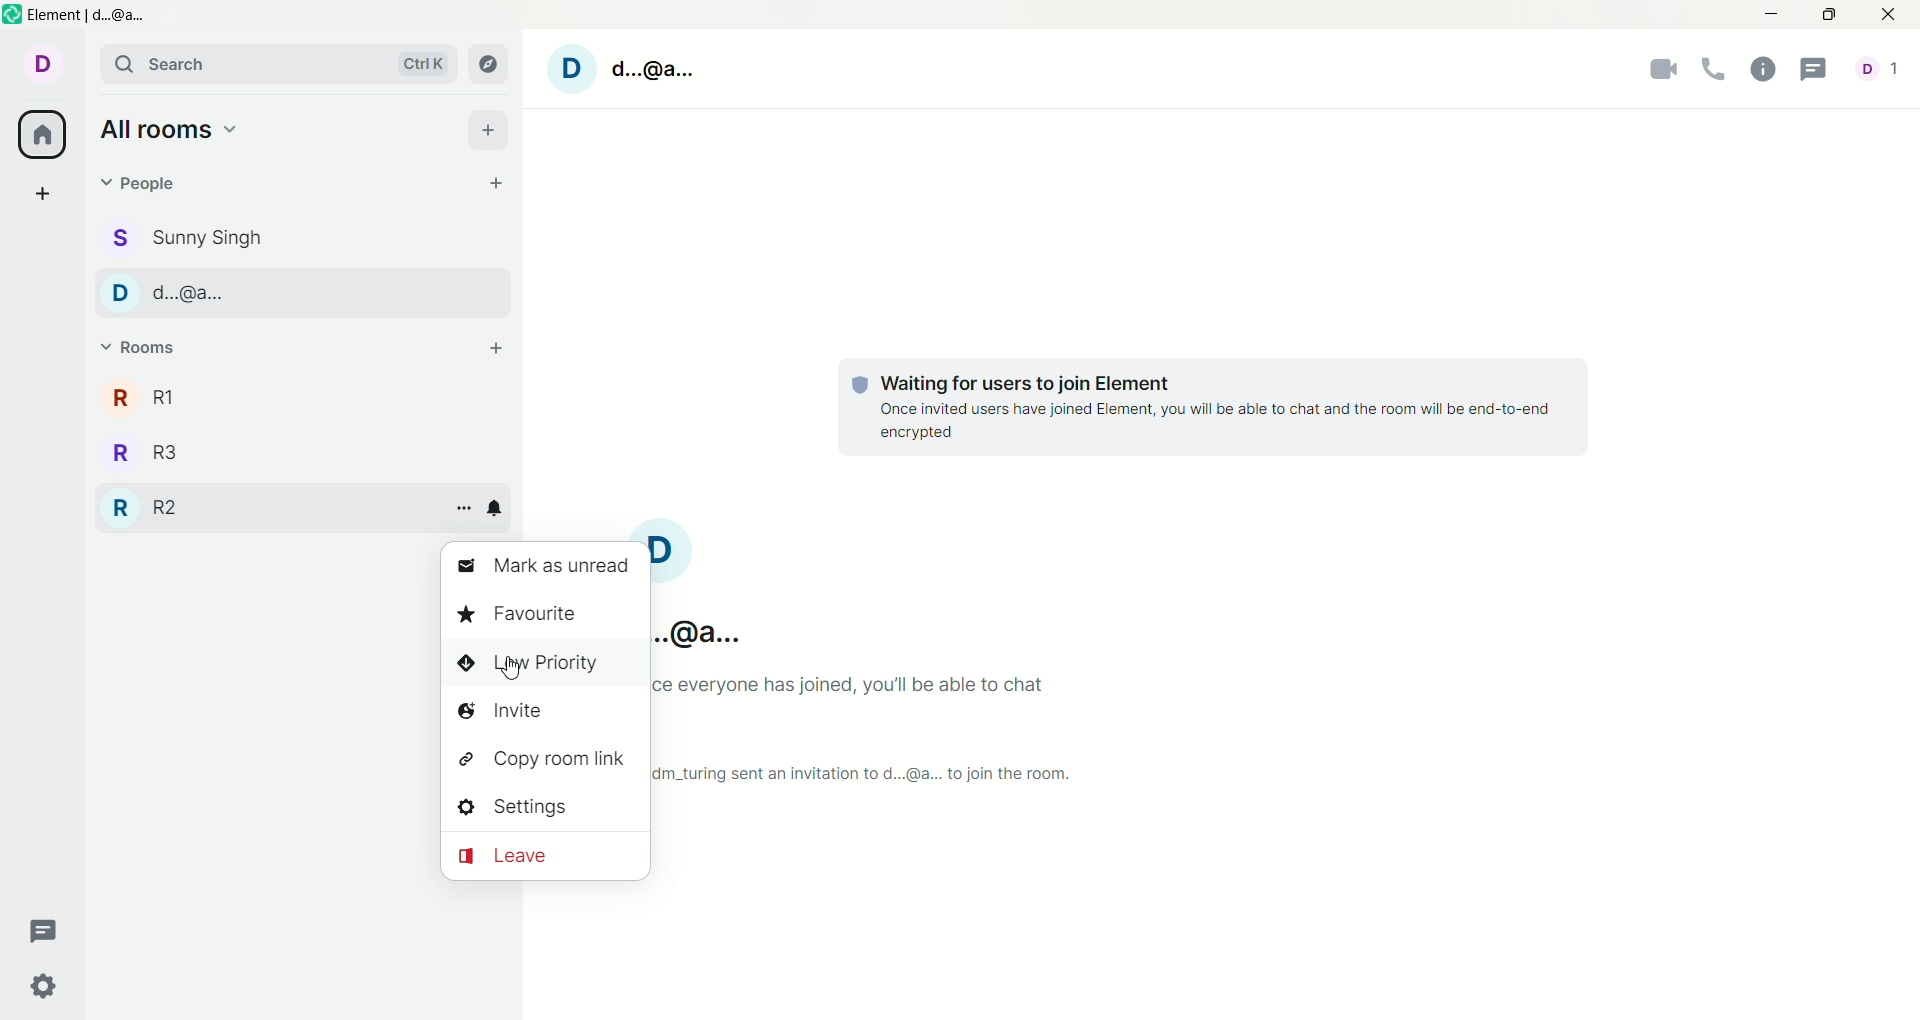 This screenshot has width=1920, height=1020. Describe the element at coordinates (1810, 70) in the screenshot. I see `threads` at that location.